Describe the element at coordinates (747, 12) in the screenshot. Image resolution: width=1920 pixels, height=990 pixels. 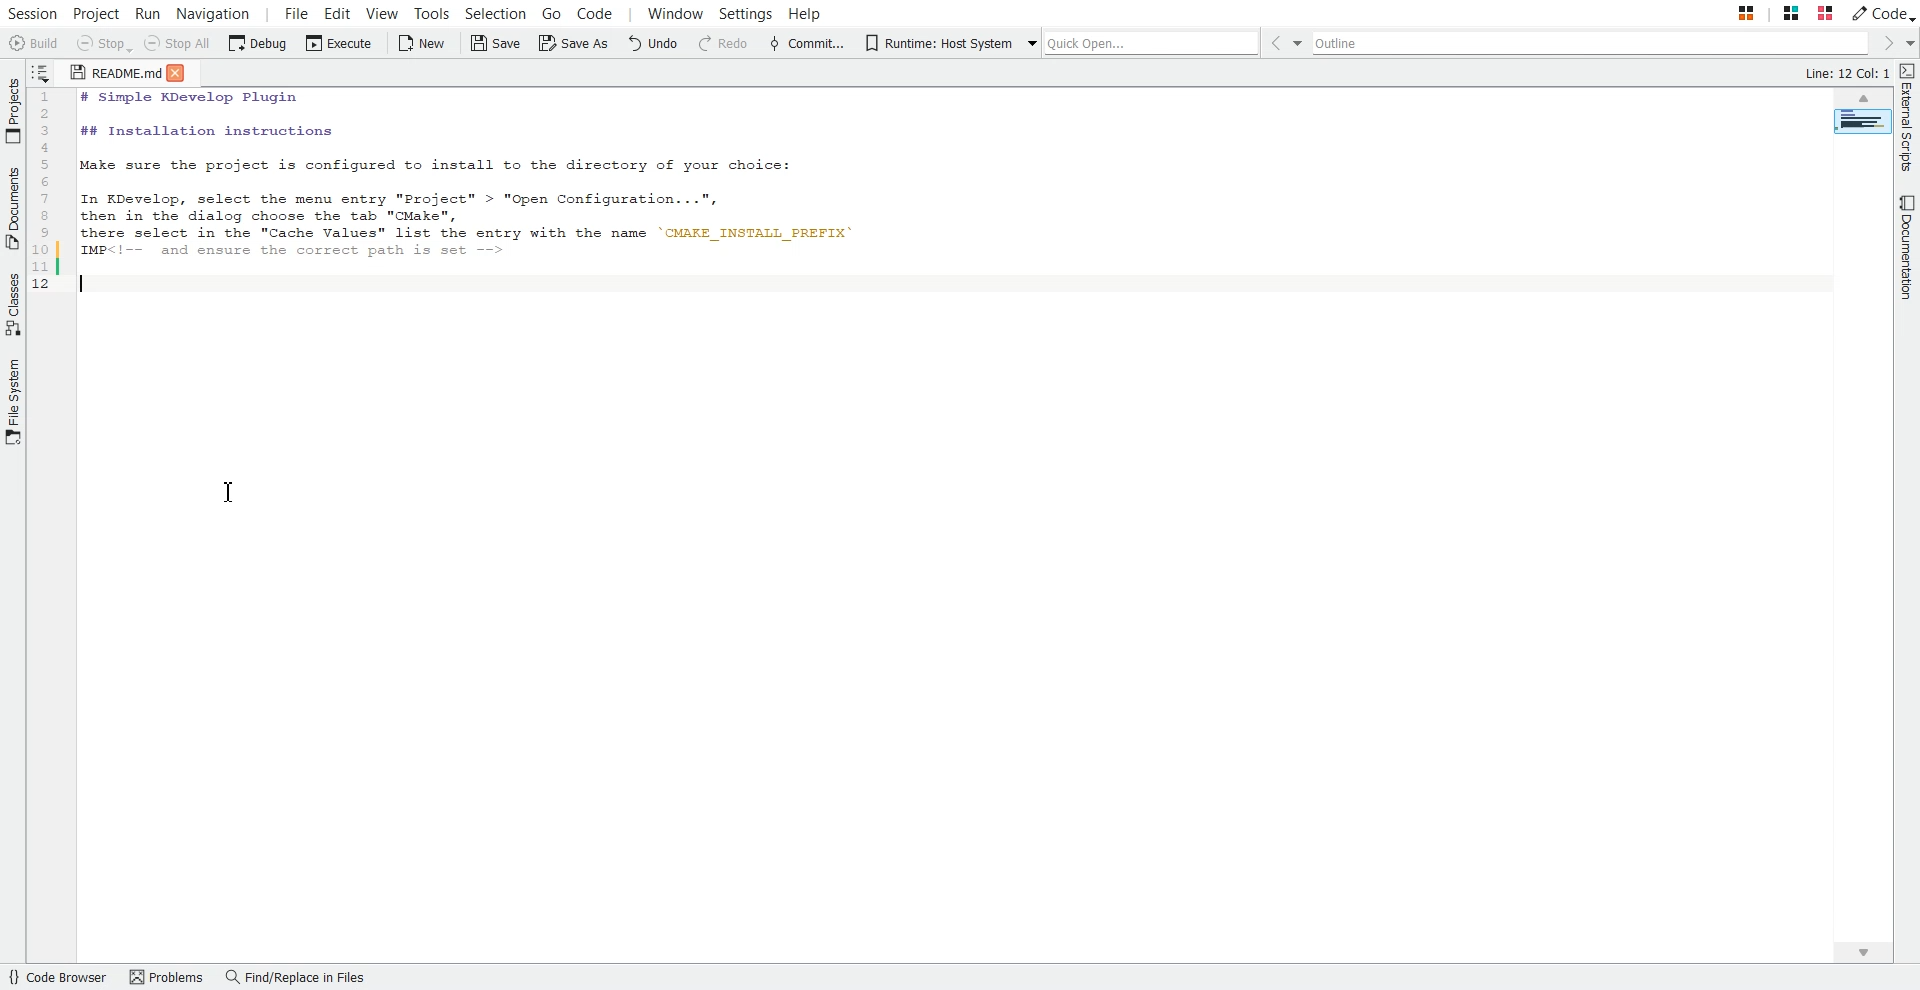
I see `Settings` at that location.